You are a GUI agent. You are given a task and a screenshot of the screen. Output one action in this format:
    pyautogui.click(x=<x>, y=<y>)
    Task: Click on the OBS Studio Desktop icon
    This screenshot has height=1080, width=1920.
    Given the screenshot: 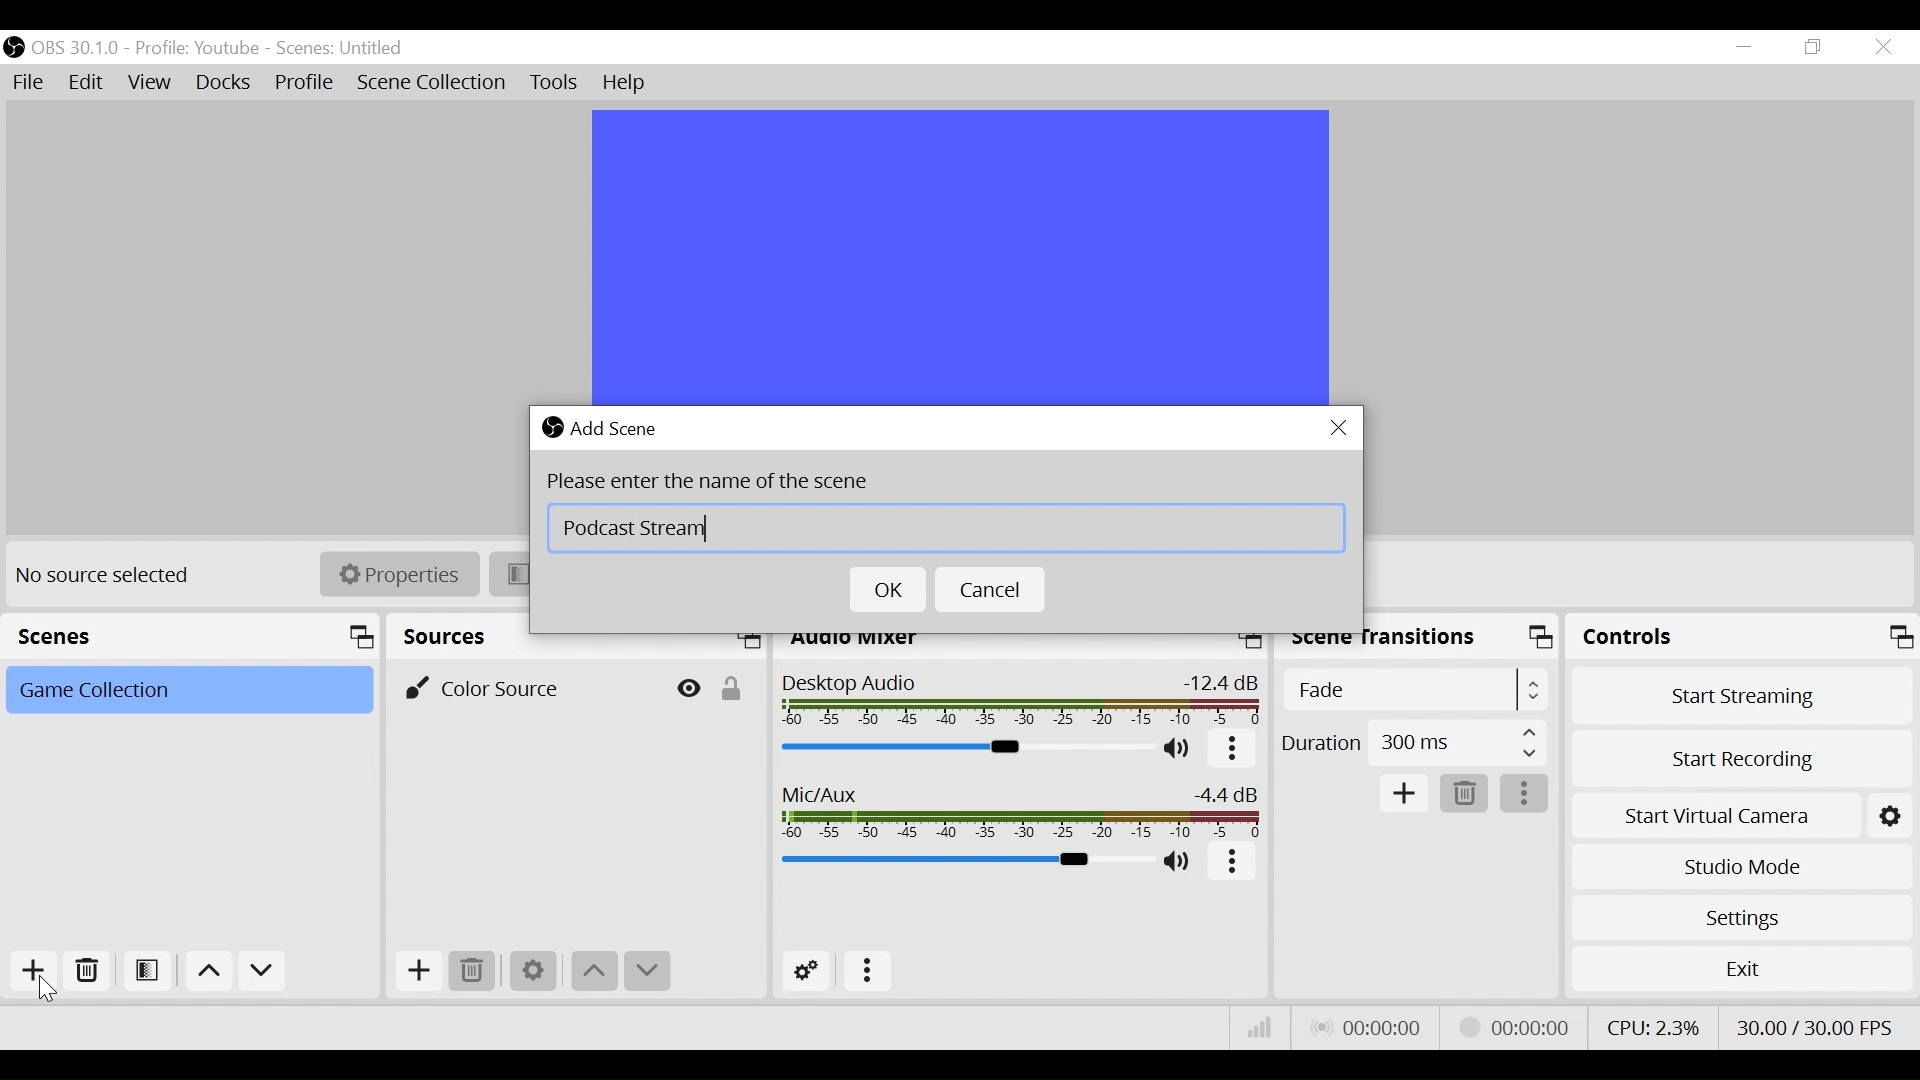 What is the action you would take?
    pyautogui.click(x=550, y=427)
    